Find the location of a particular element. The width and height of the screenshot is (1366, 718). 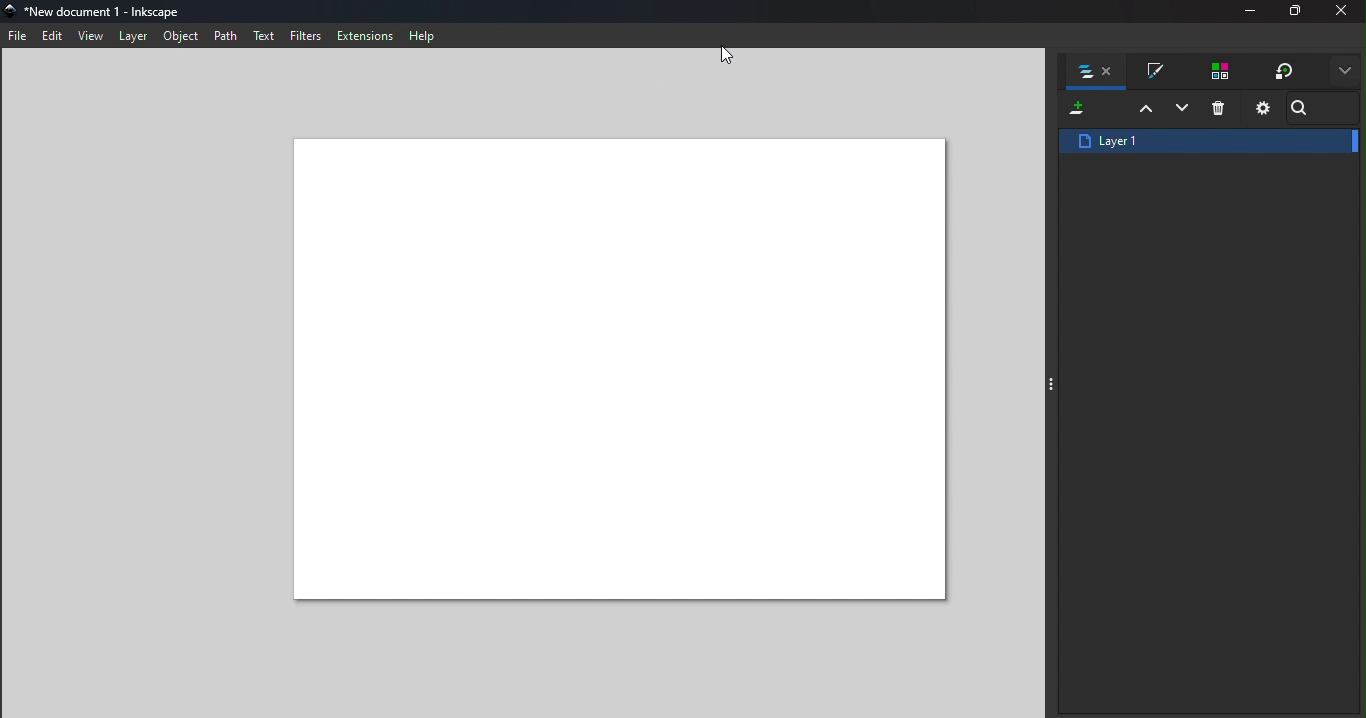

Filters is located at coordinates (307, 35).